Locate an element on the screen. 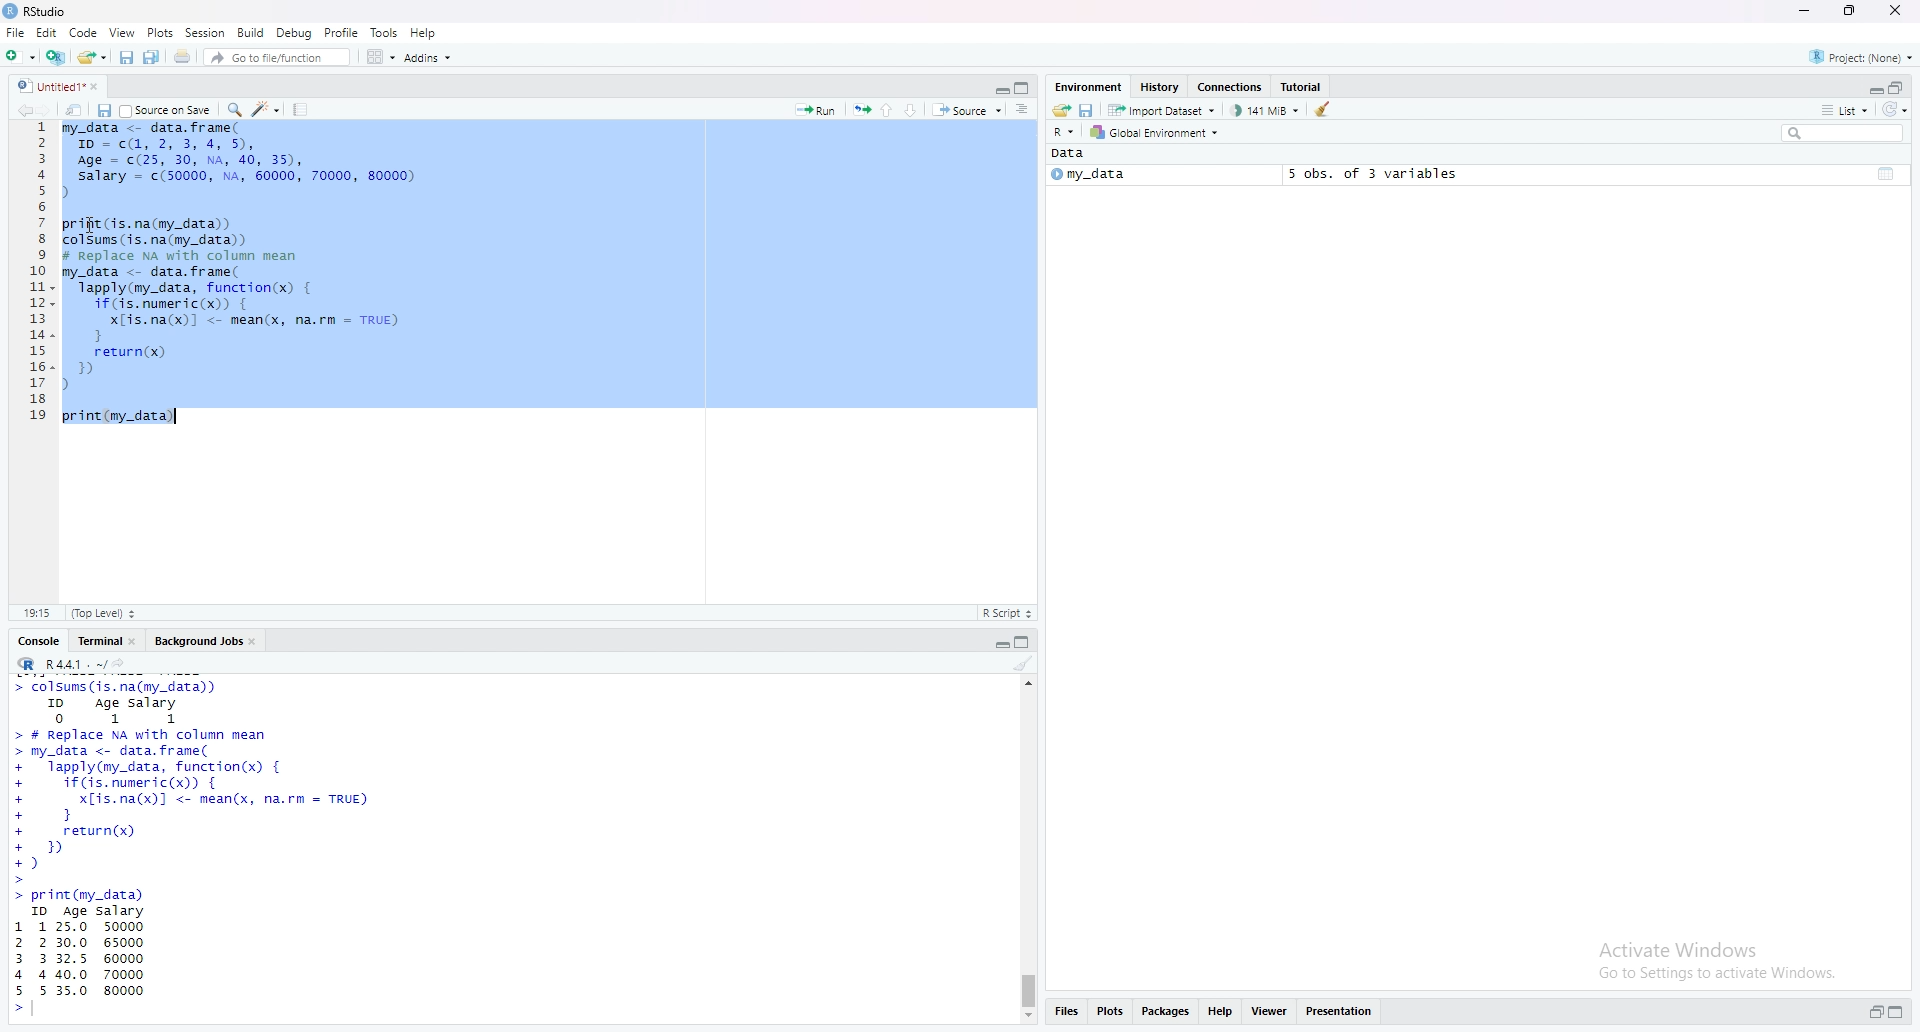  go forward is located at coordinates (46, 110).